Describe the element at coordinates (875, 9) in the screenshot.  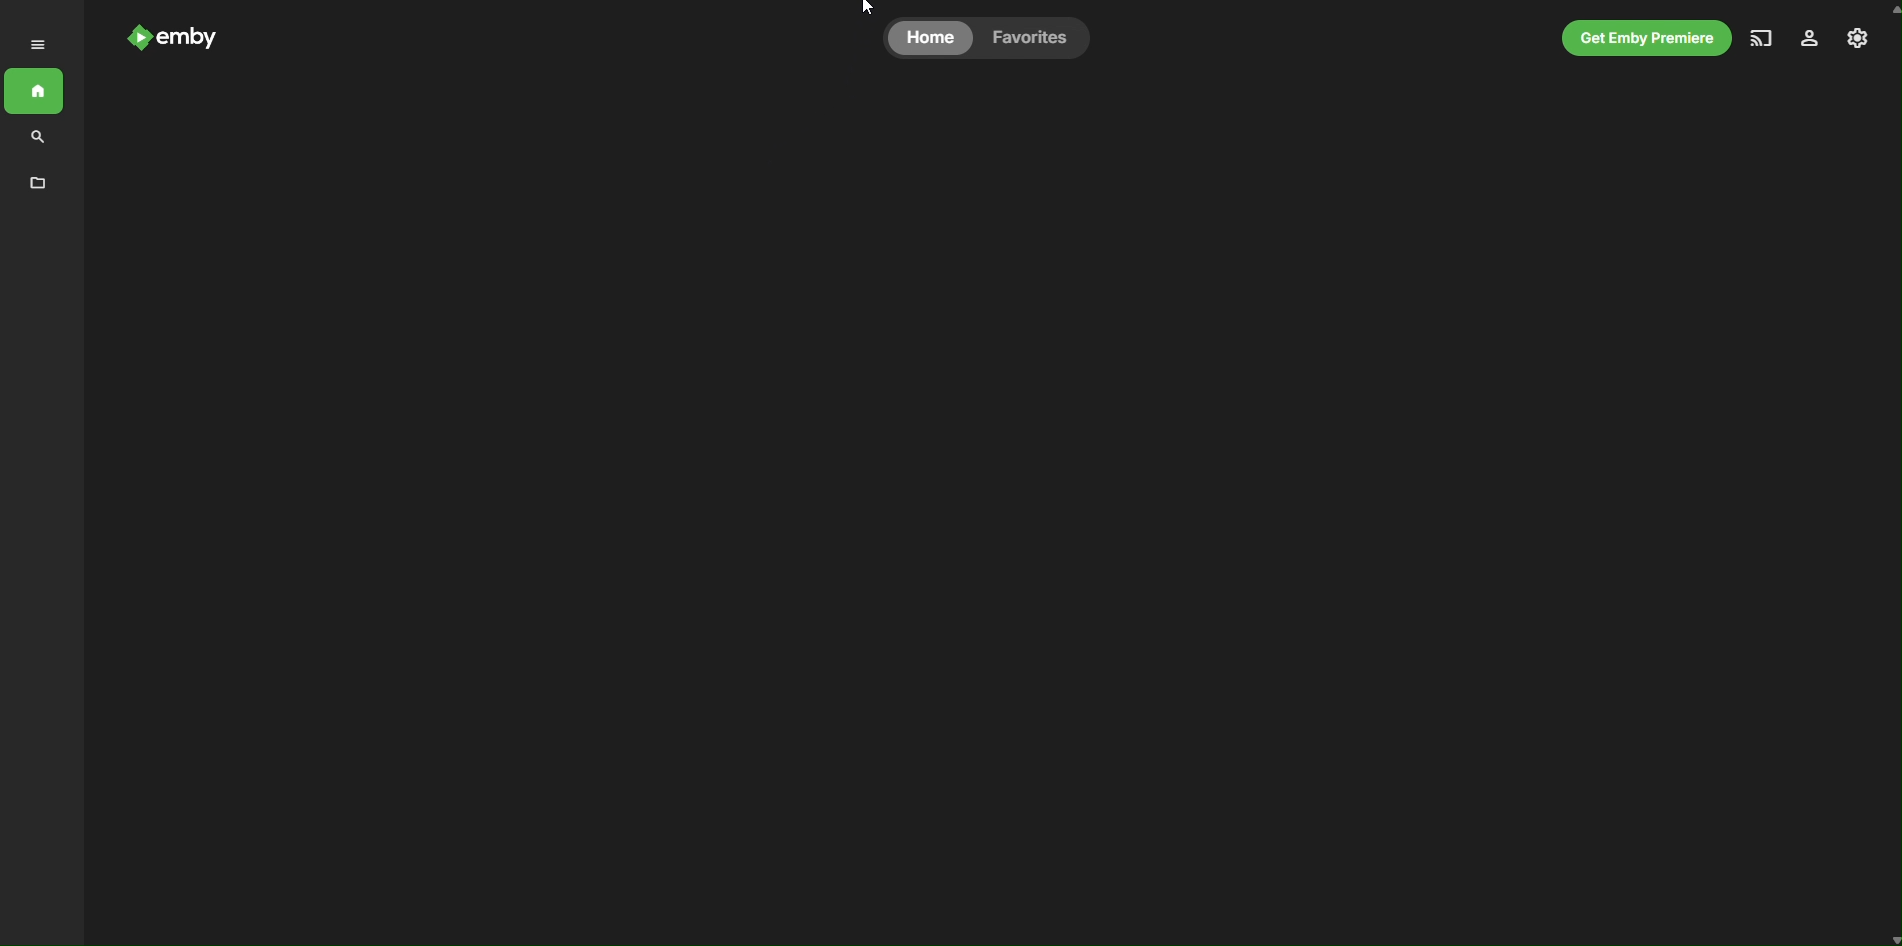
I see `cursor` at that location.